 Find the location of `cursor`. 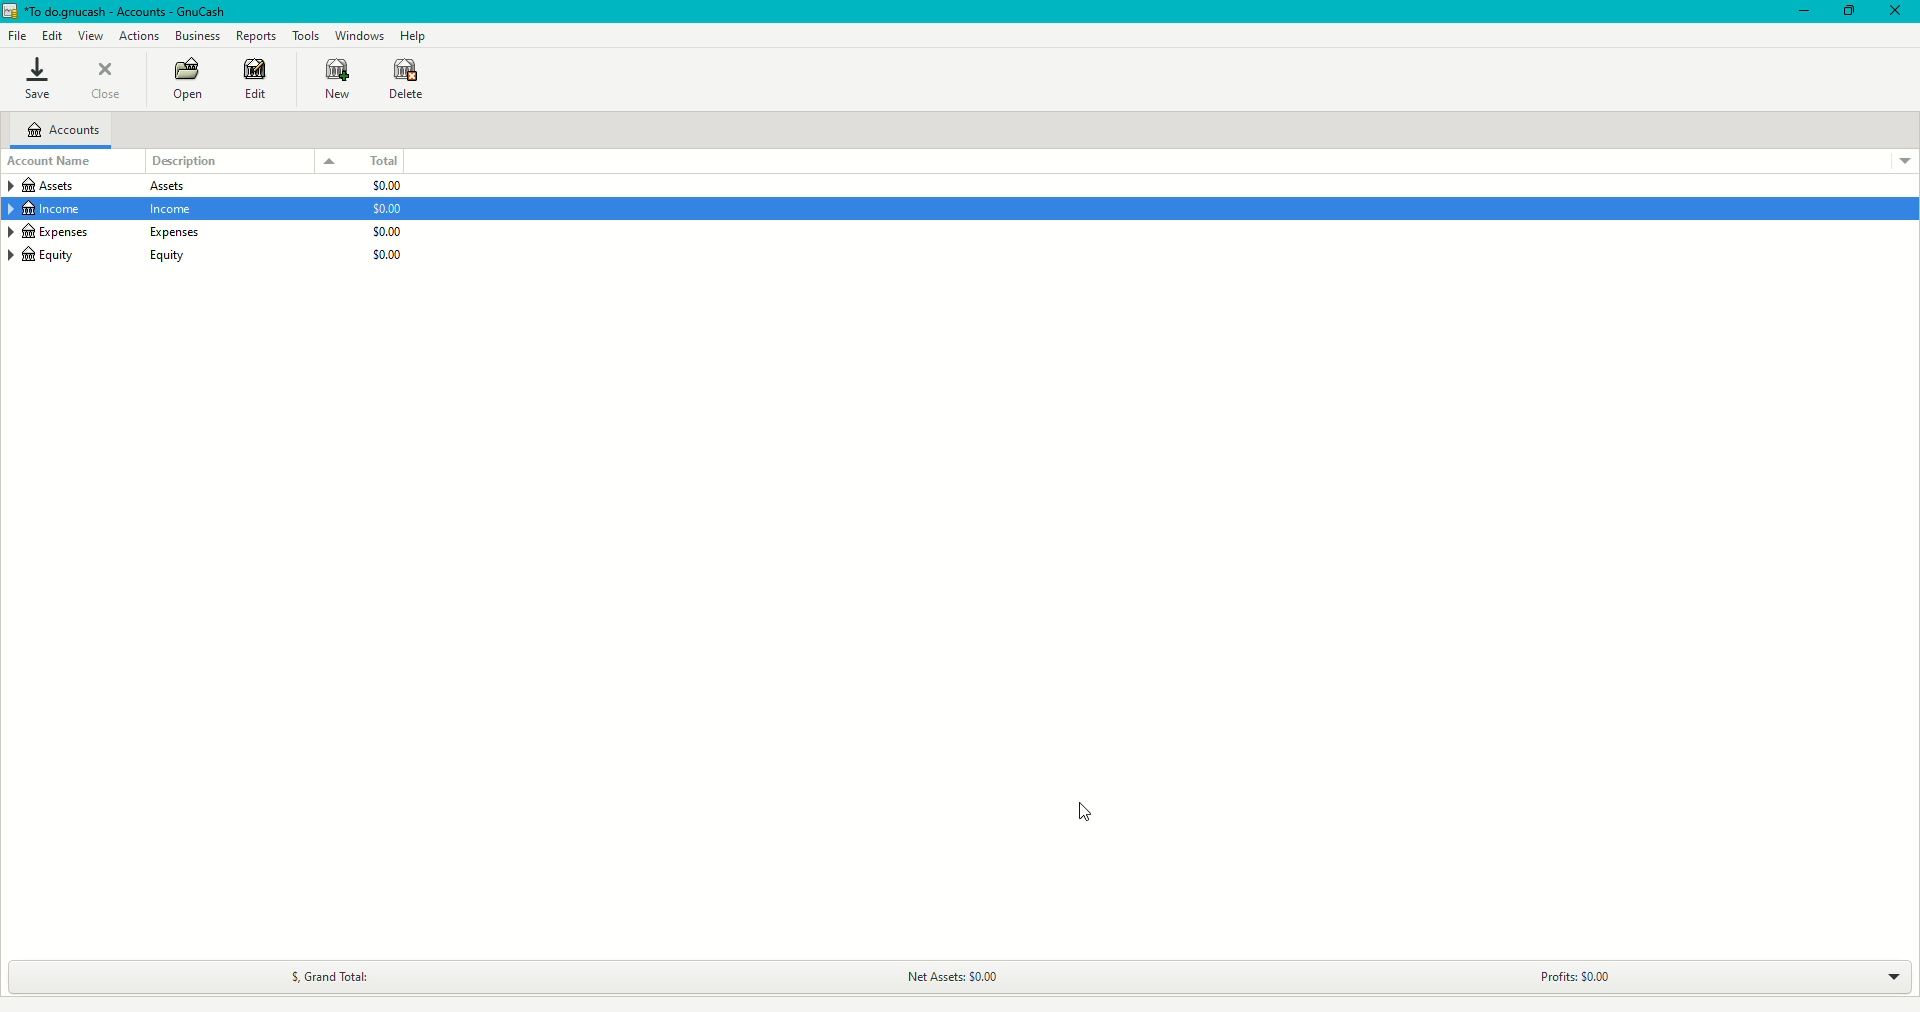

cursor is located at coordinates (1084, 816).